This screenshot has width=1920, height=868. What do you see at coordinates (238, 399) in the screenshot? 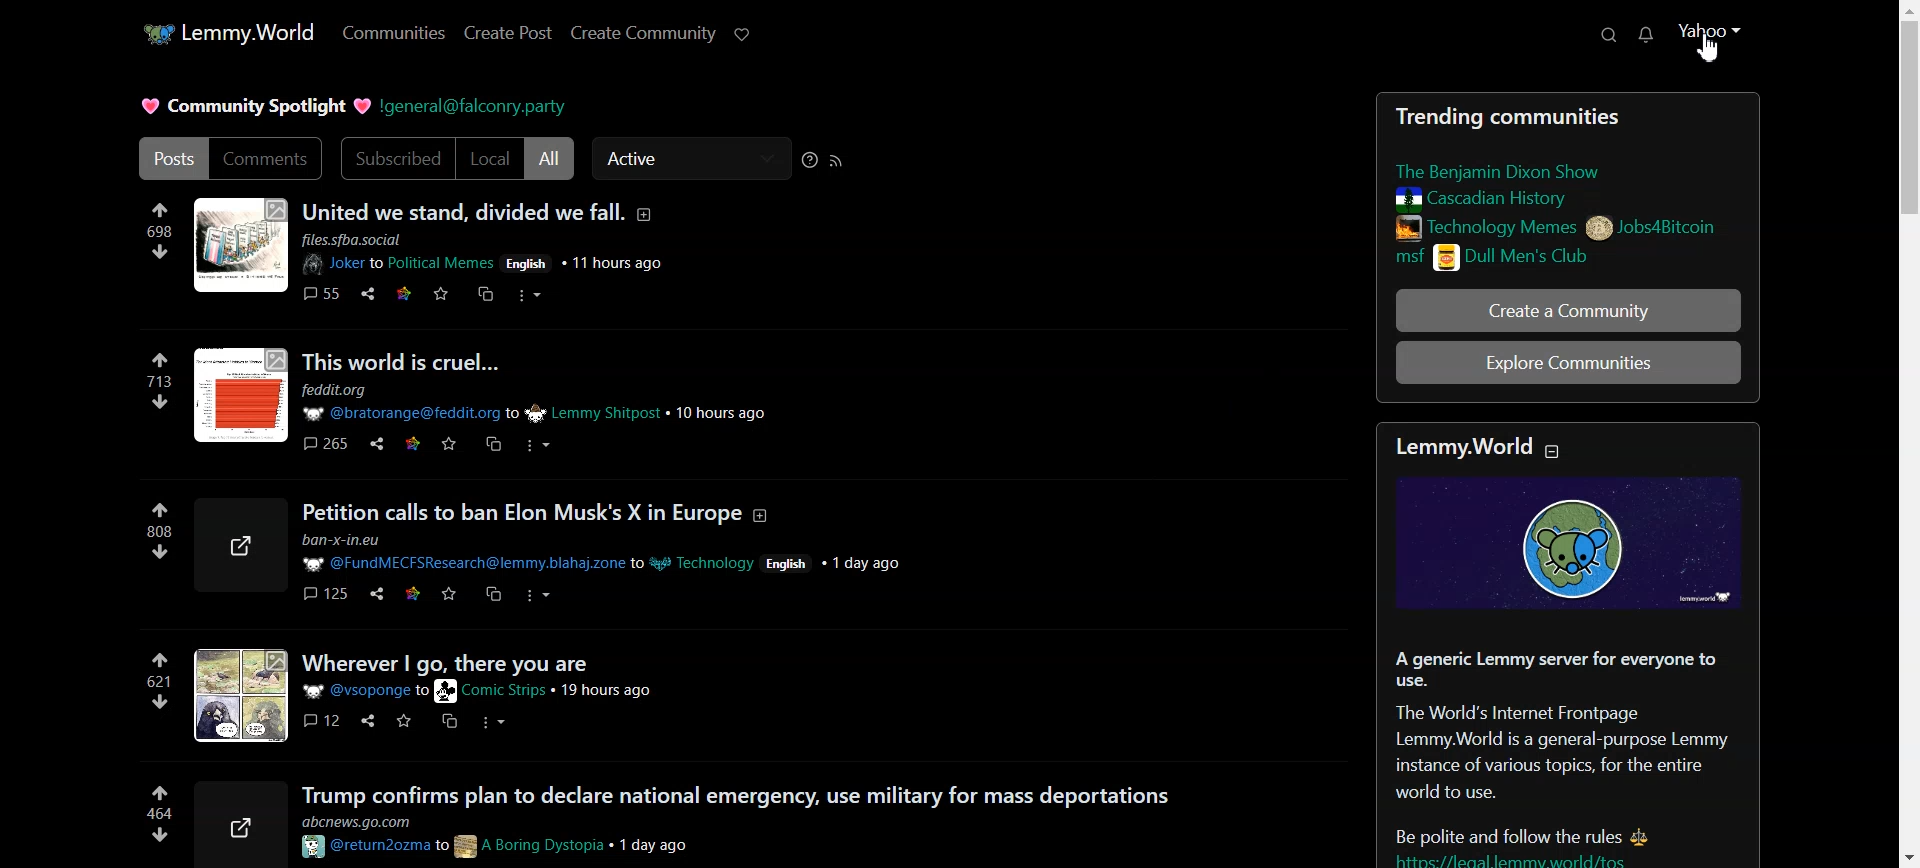
I see `profile picture` at bounding box center [238, 399].